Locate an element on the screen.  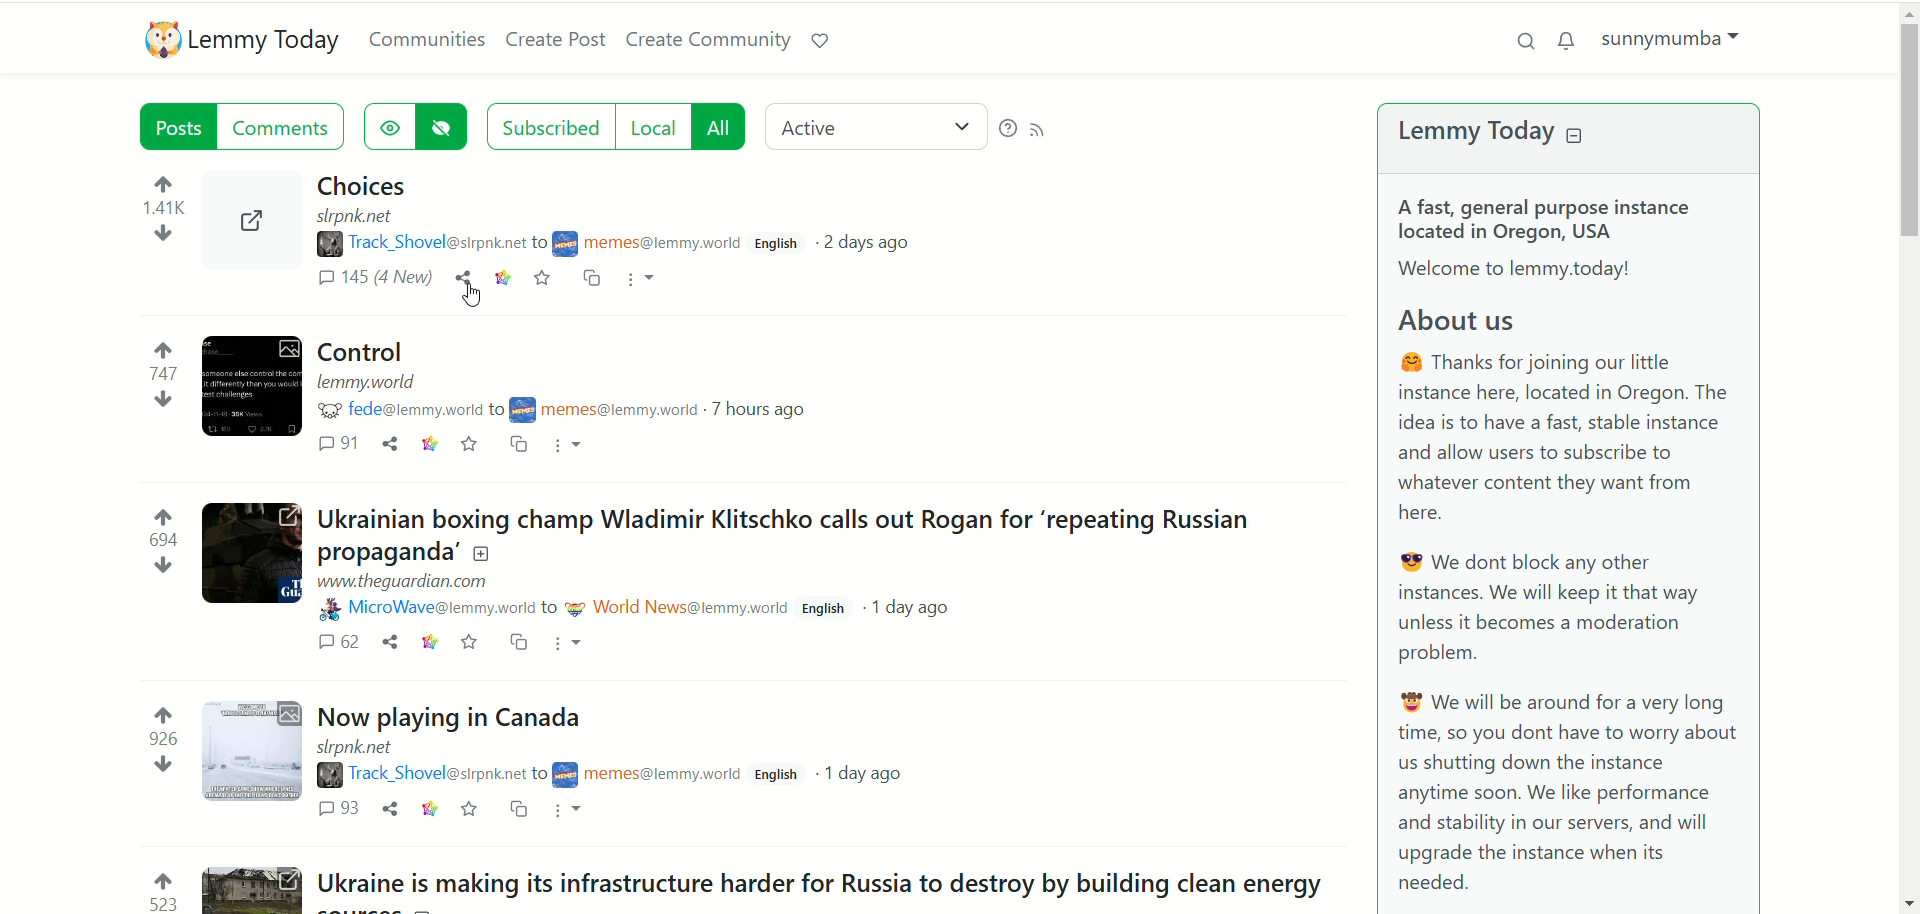
english is located at coordinates (774, 775).